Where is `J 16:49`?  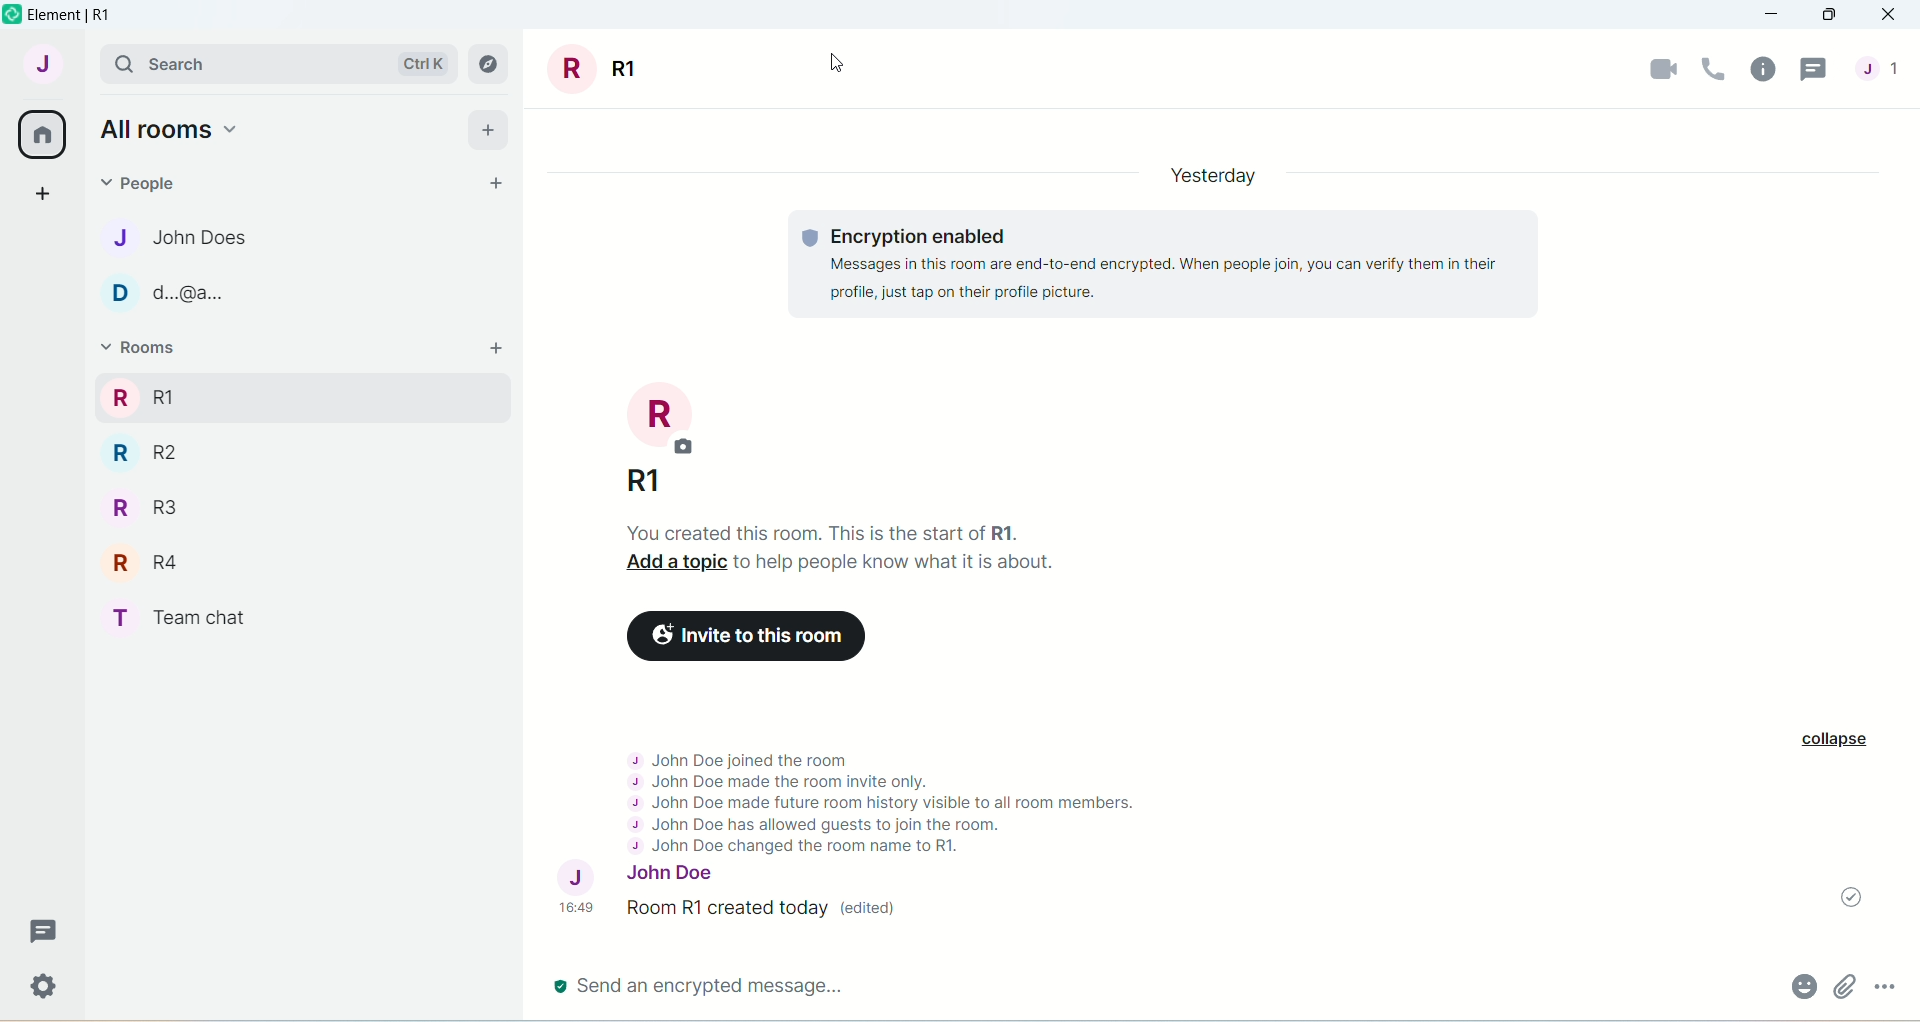
J 16:49 is located at coordinates (577, 892).